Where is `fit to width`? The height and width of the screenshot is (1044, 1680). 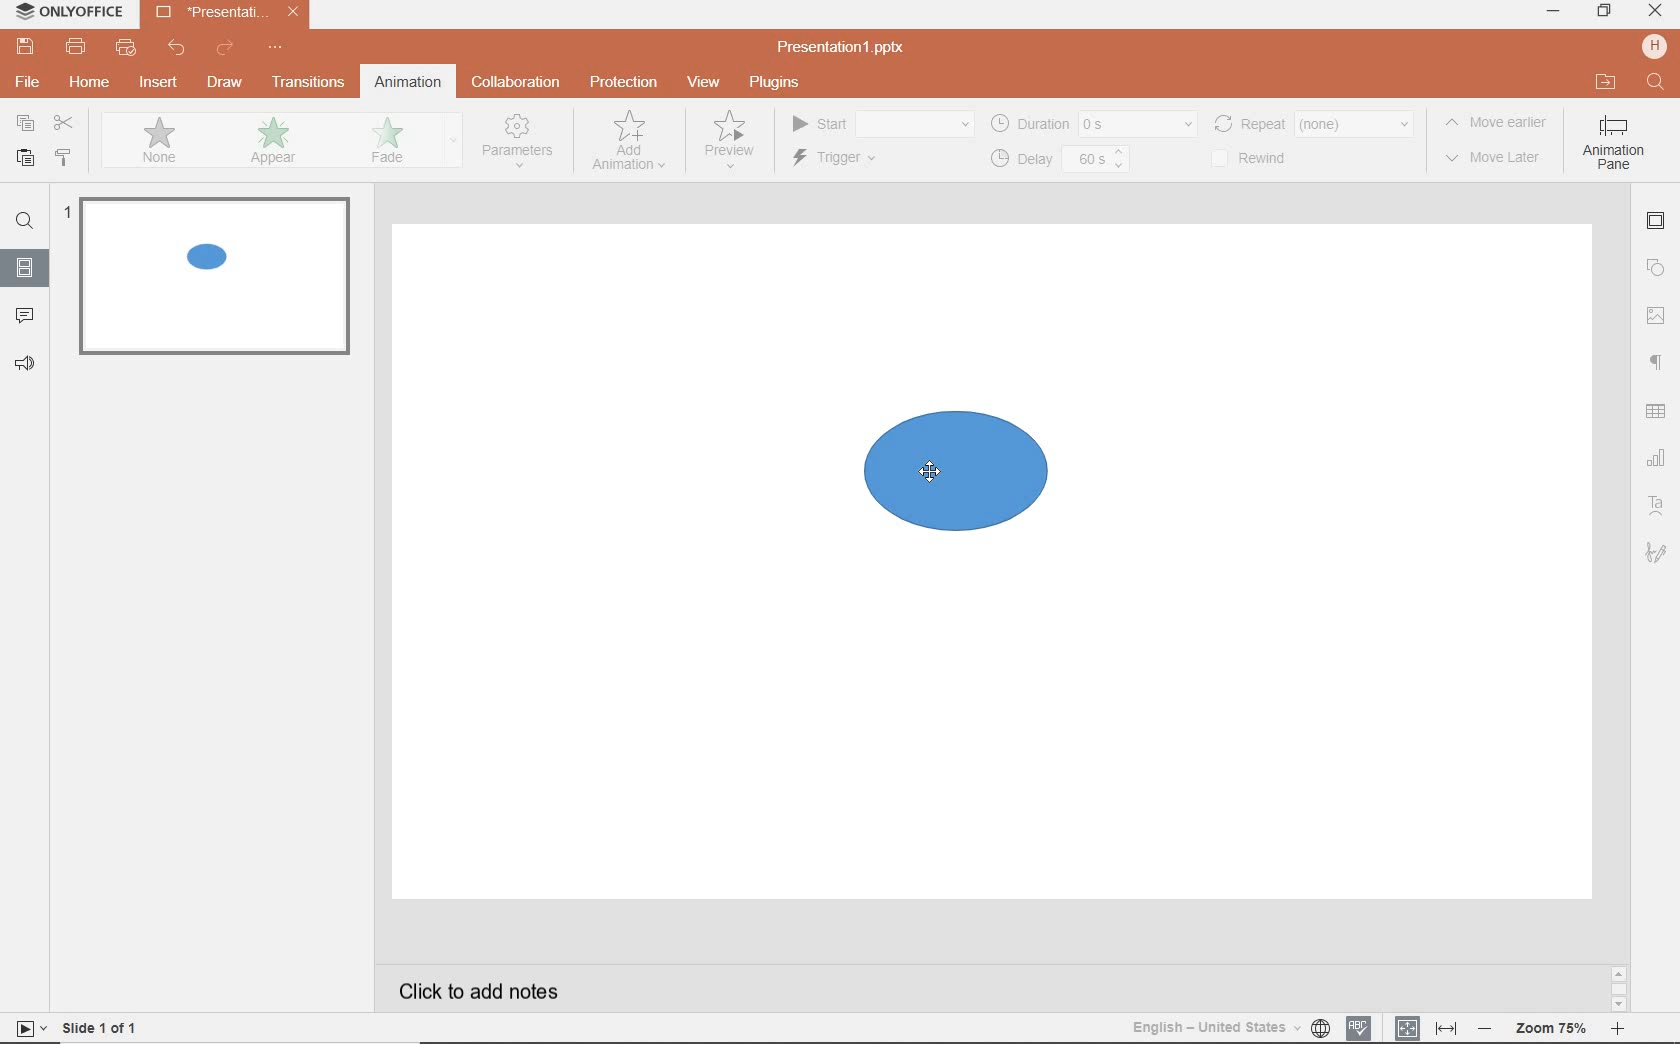
fit to width is located at coordinates (1448, 1026).